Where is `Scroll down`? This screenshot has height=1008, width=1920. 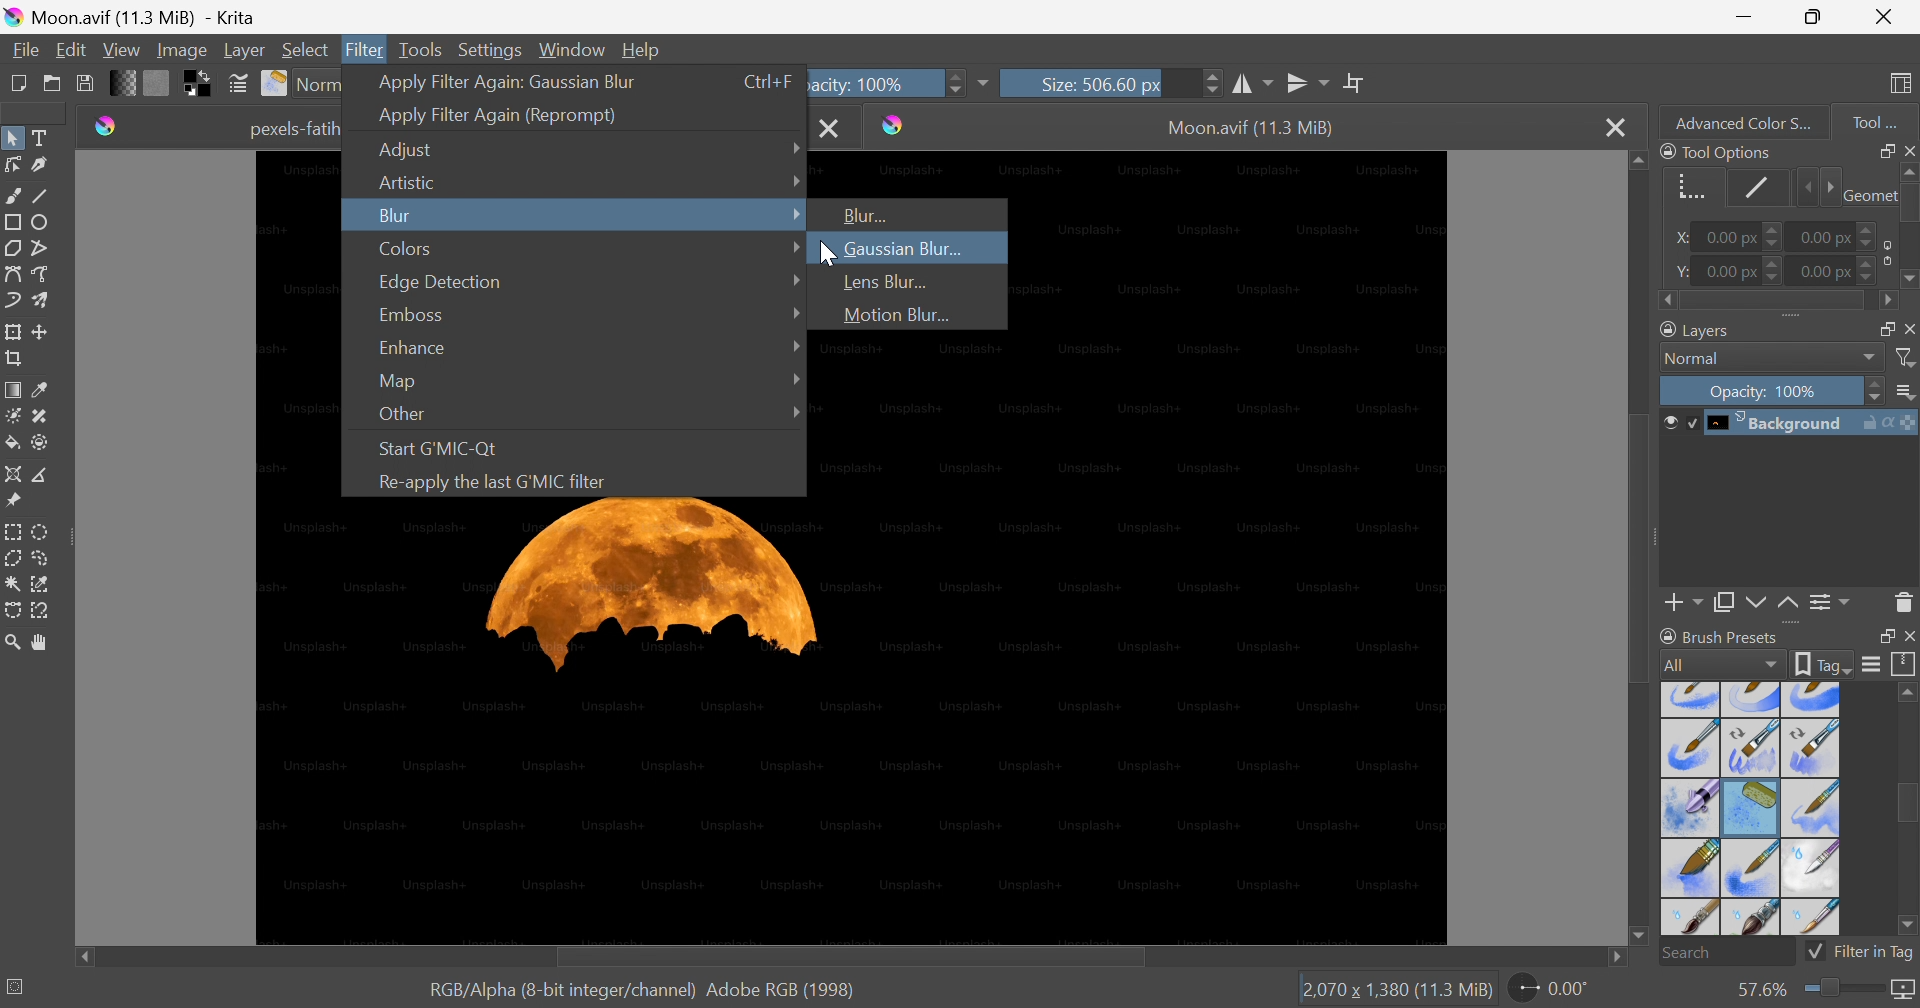
Scroll down is located at coordinates (1908, 928).